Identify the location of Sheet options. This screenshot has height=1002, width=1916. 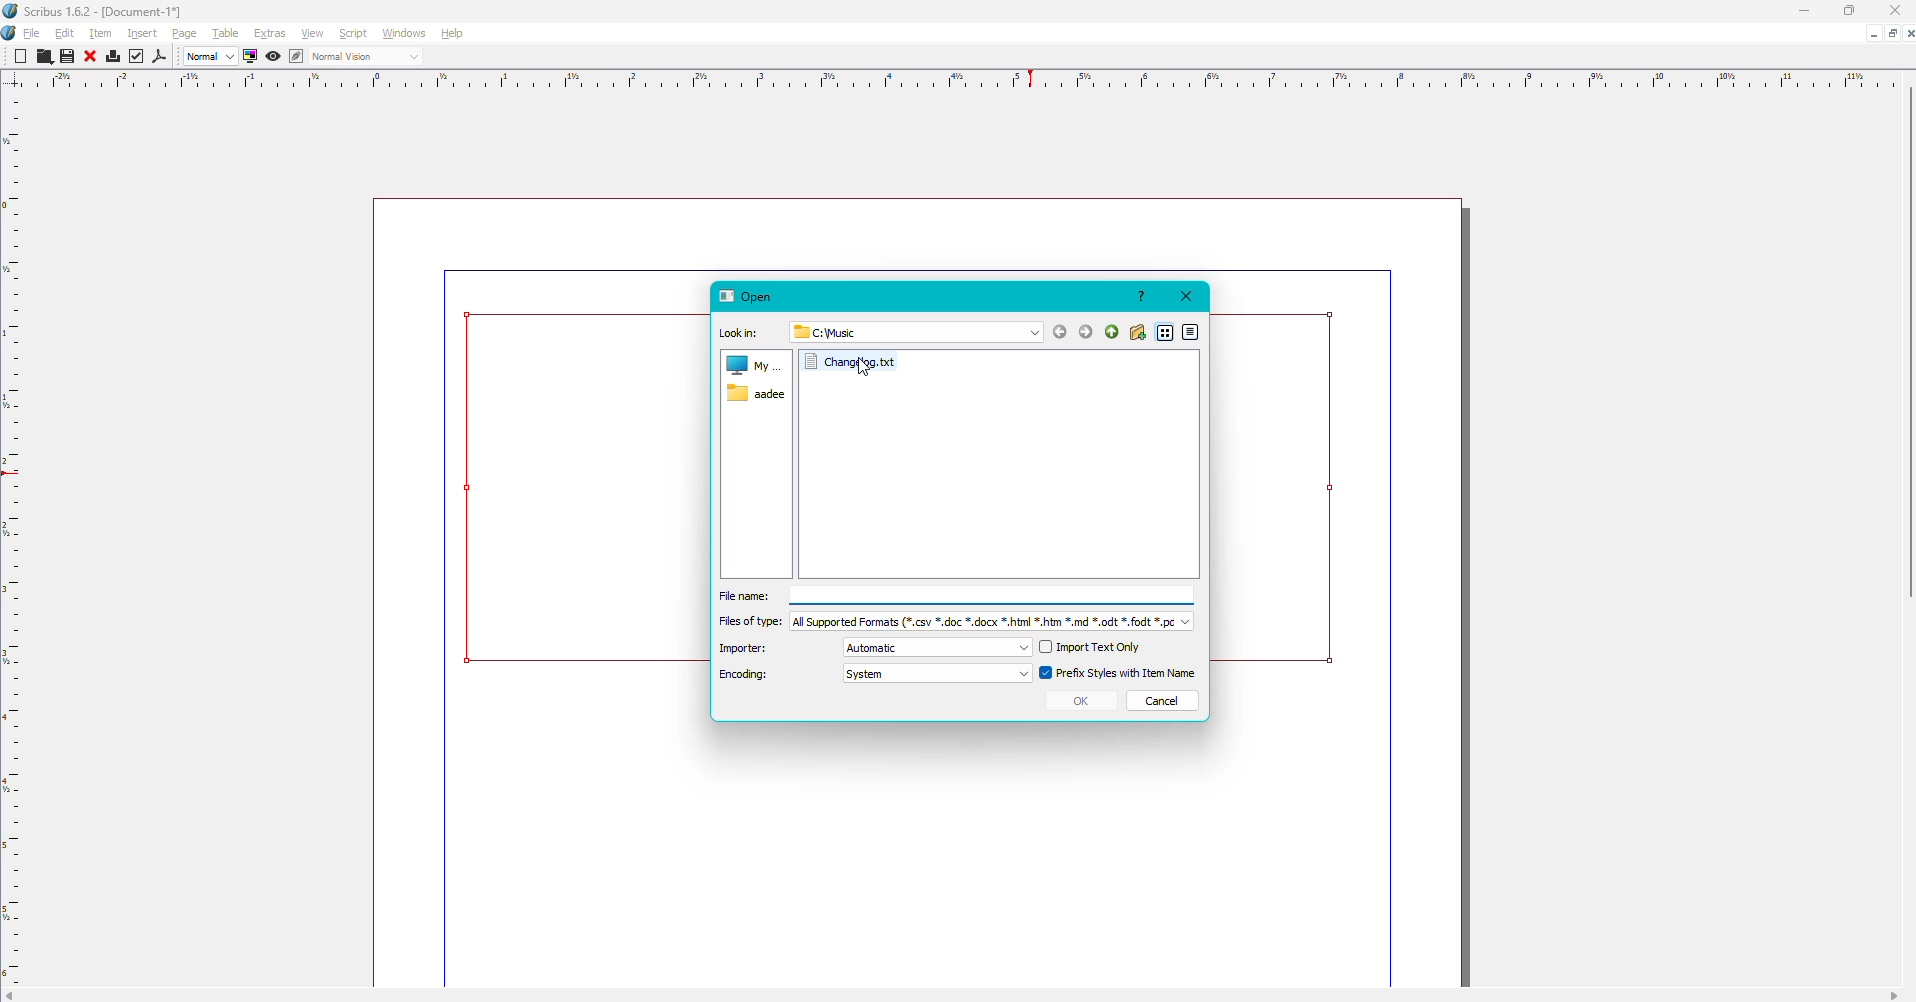
(1879, 32).